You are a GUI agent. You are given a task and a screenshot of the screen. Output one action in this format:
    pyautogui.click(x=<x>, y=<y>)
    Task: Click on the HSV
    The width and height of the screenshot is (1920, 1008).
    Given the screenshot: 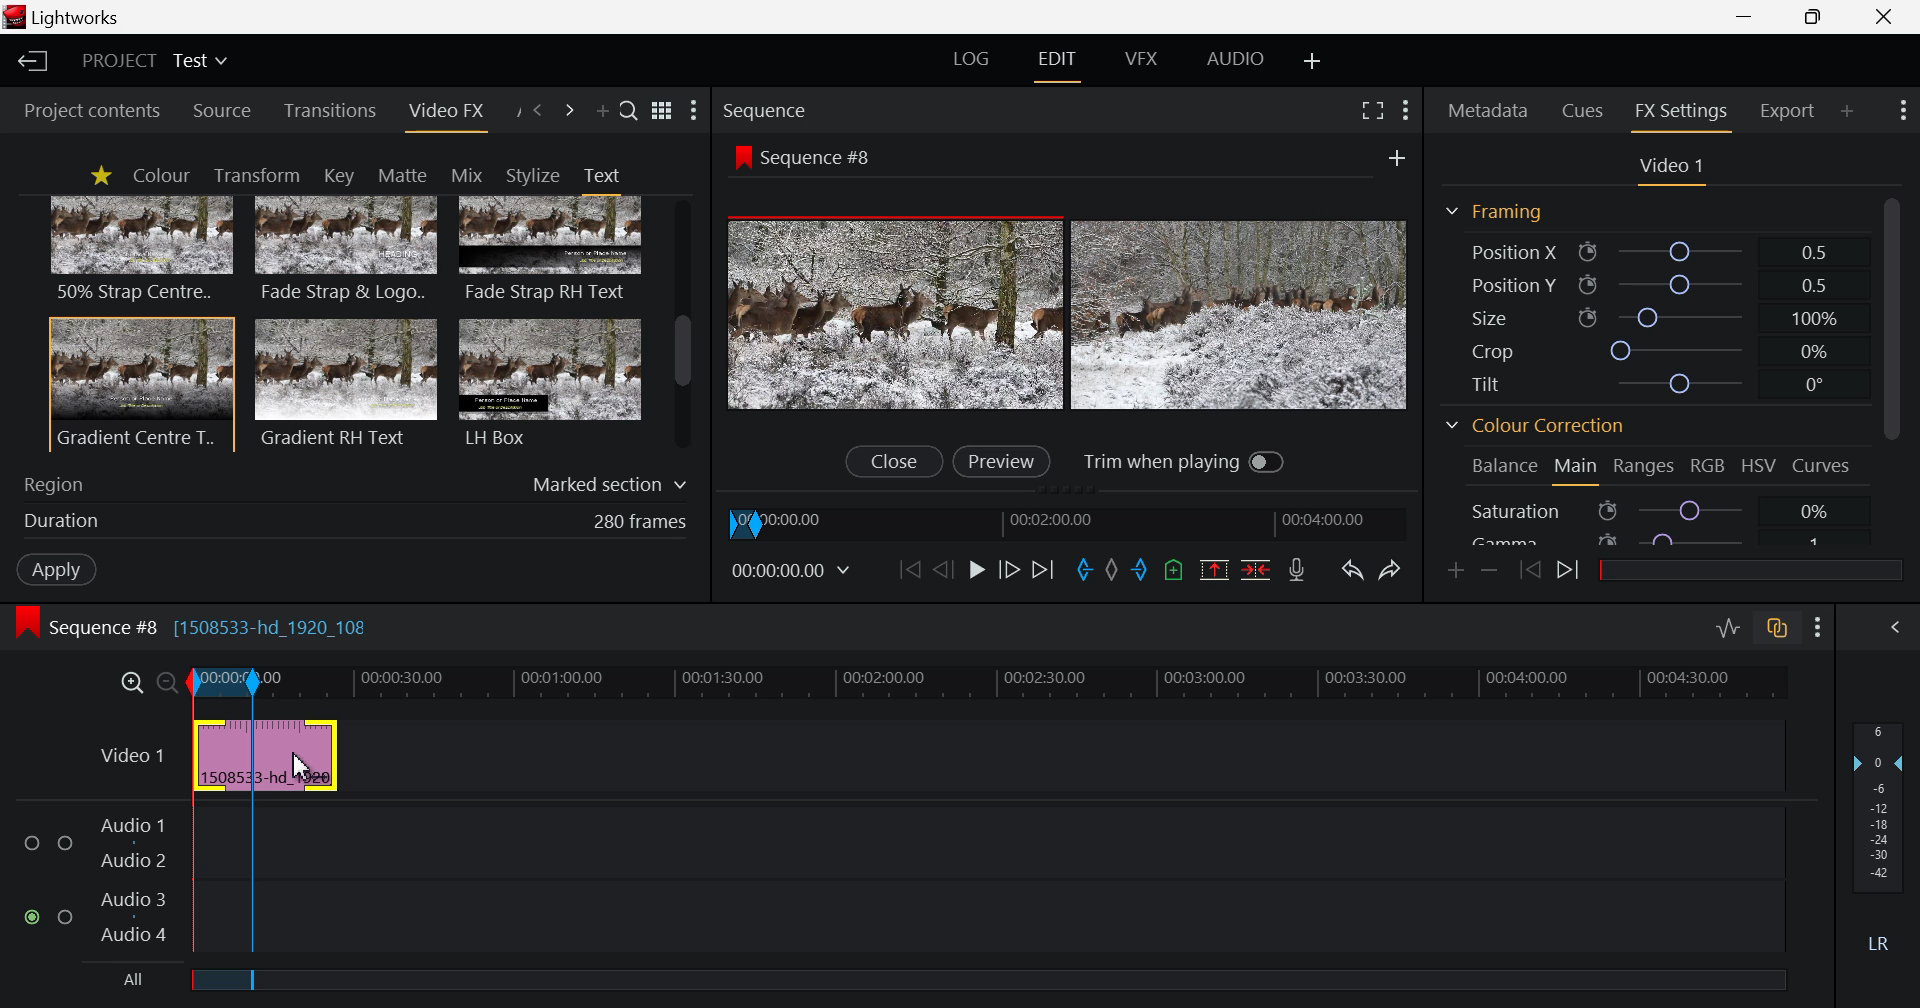 What is the action you would take?
    pyautogui.click(x=1762, y=467)
    